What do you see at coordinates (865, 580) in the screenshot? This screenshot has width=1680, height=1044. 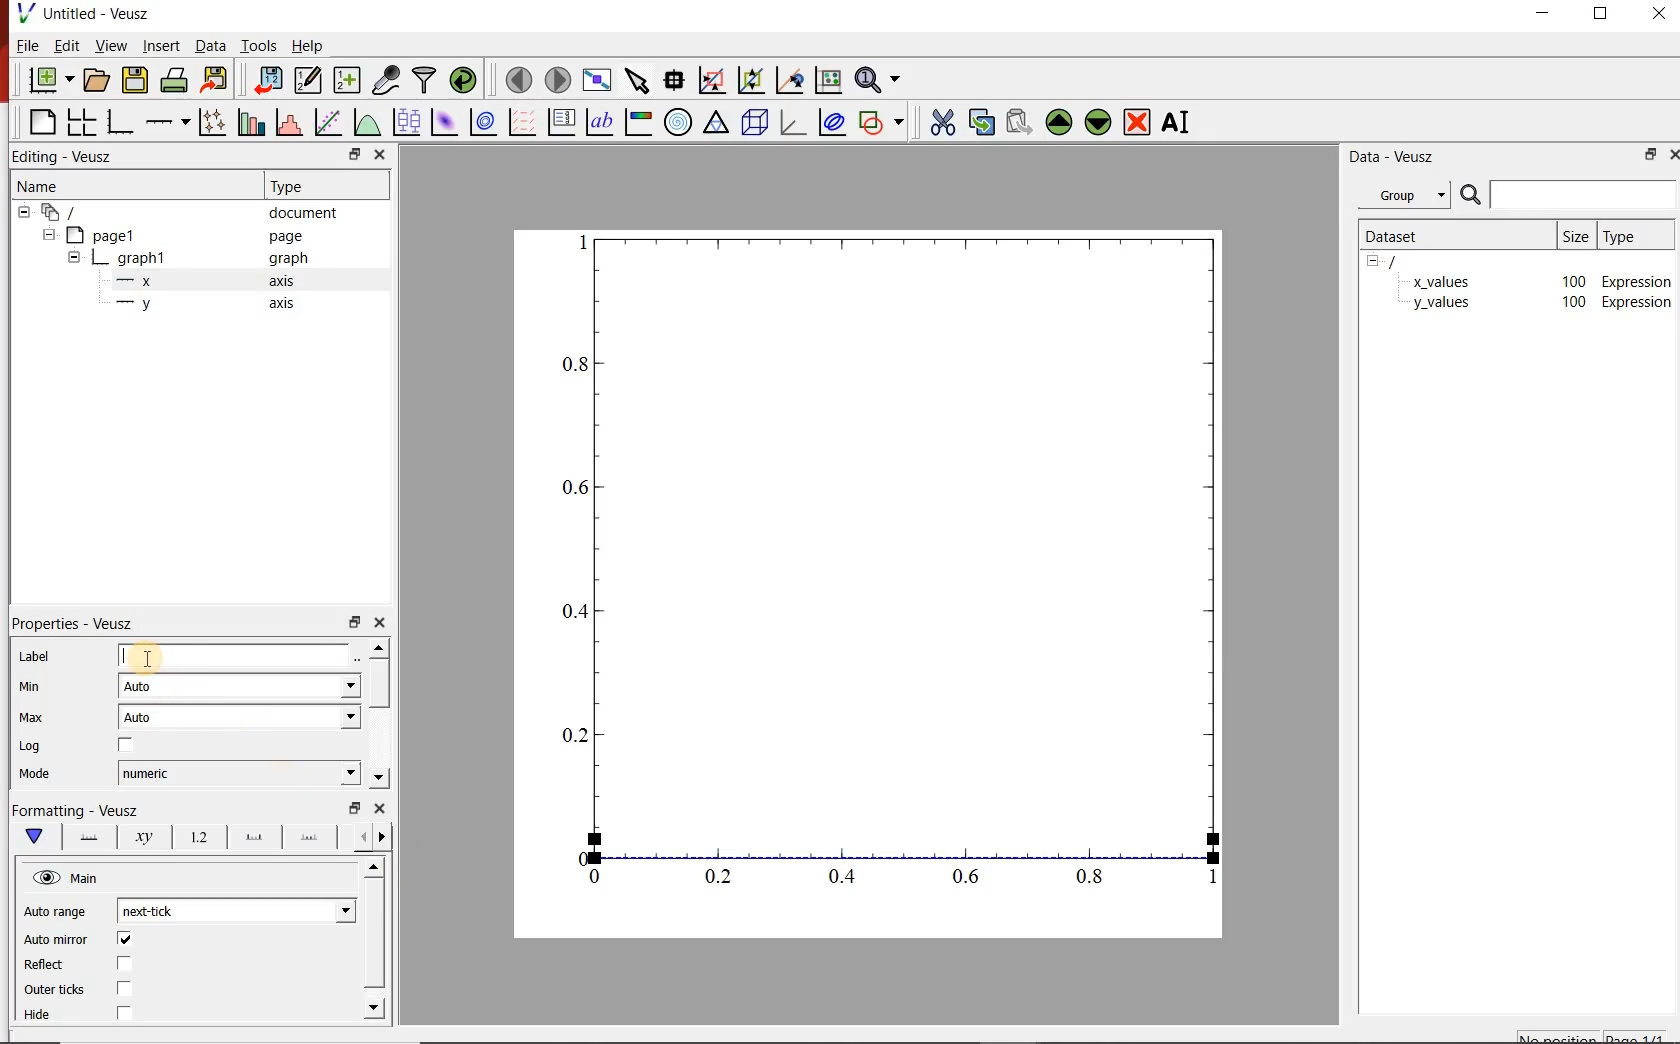 I see `graph` at bounding box center [865, 580].